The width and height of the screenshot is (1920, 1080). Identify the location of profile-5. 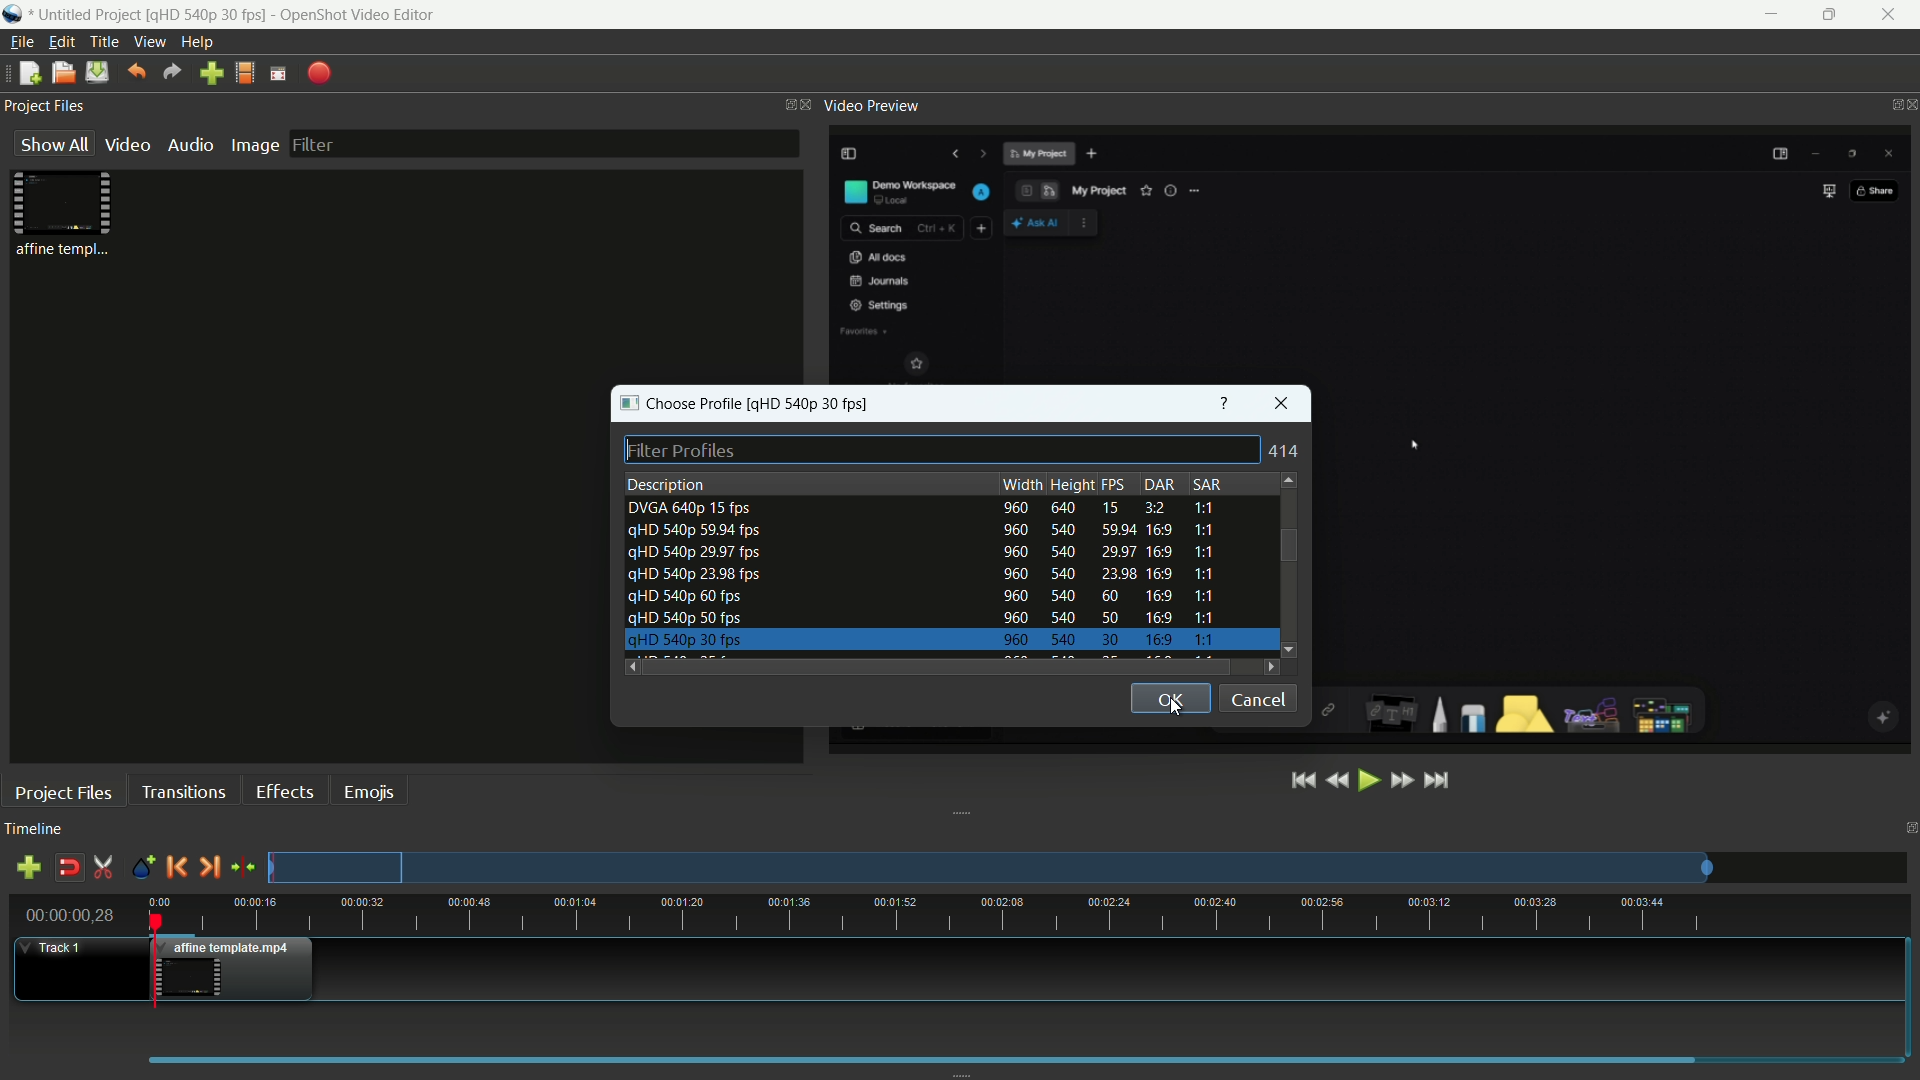
(920, 598).